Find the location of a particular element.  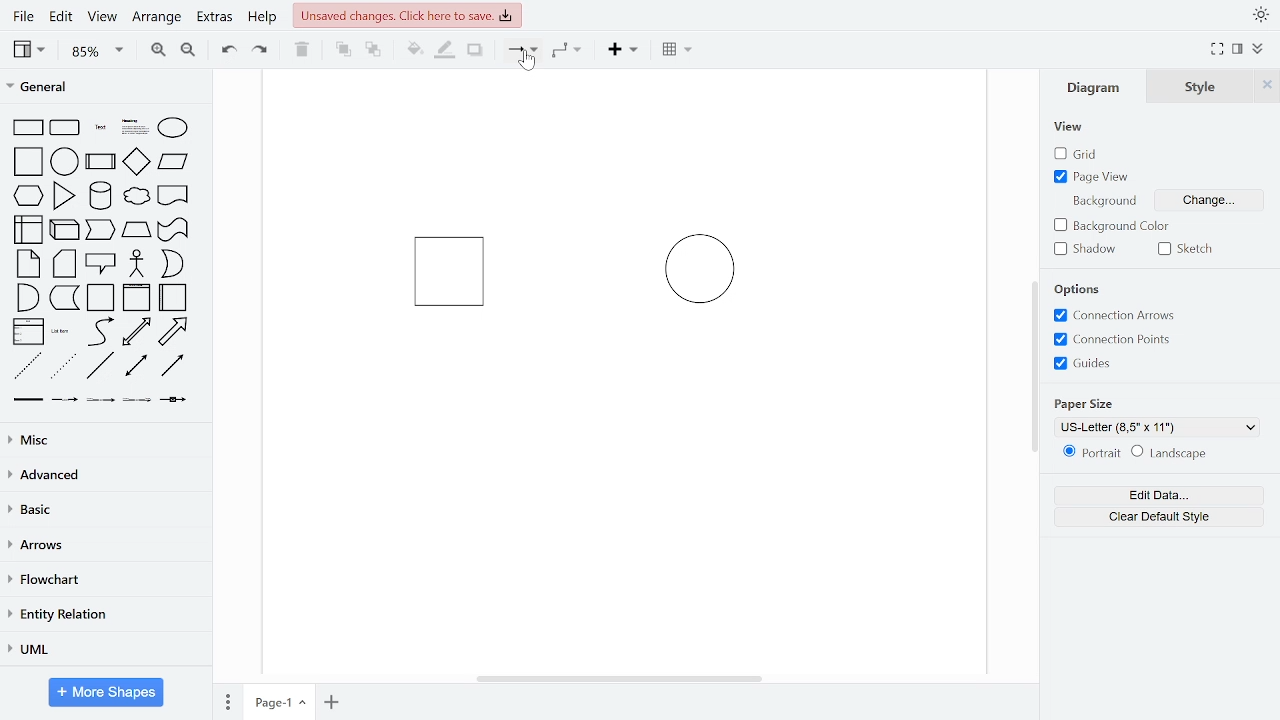

dashed line is located at coordinates (28, 367).